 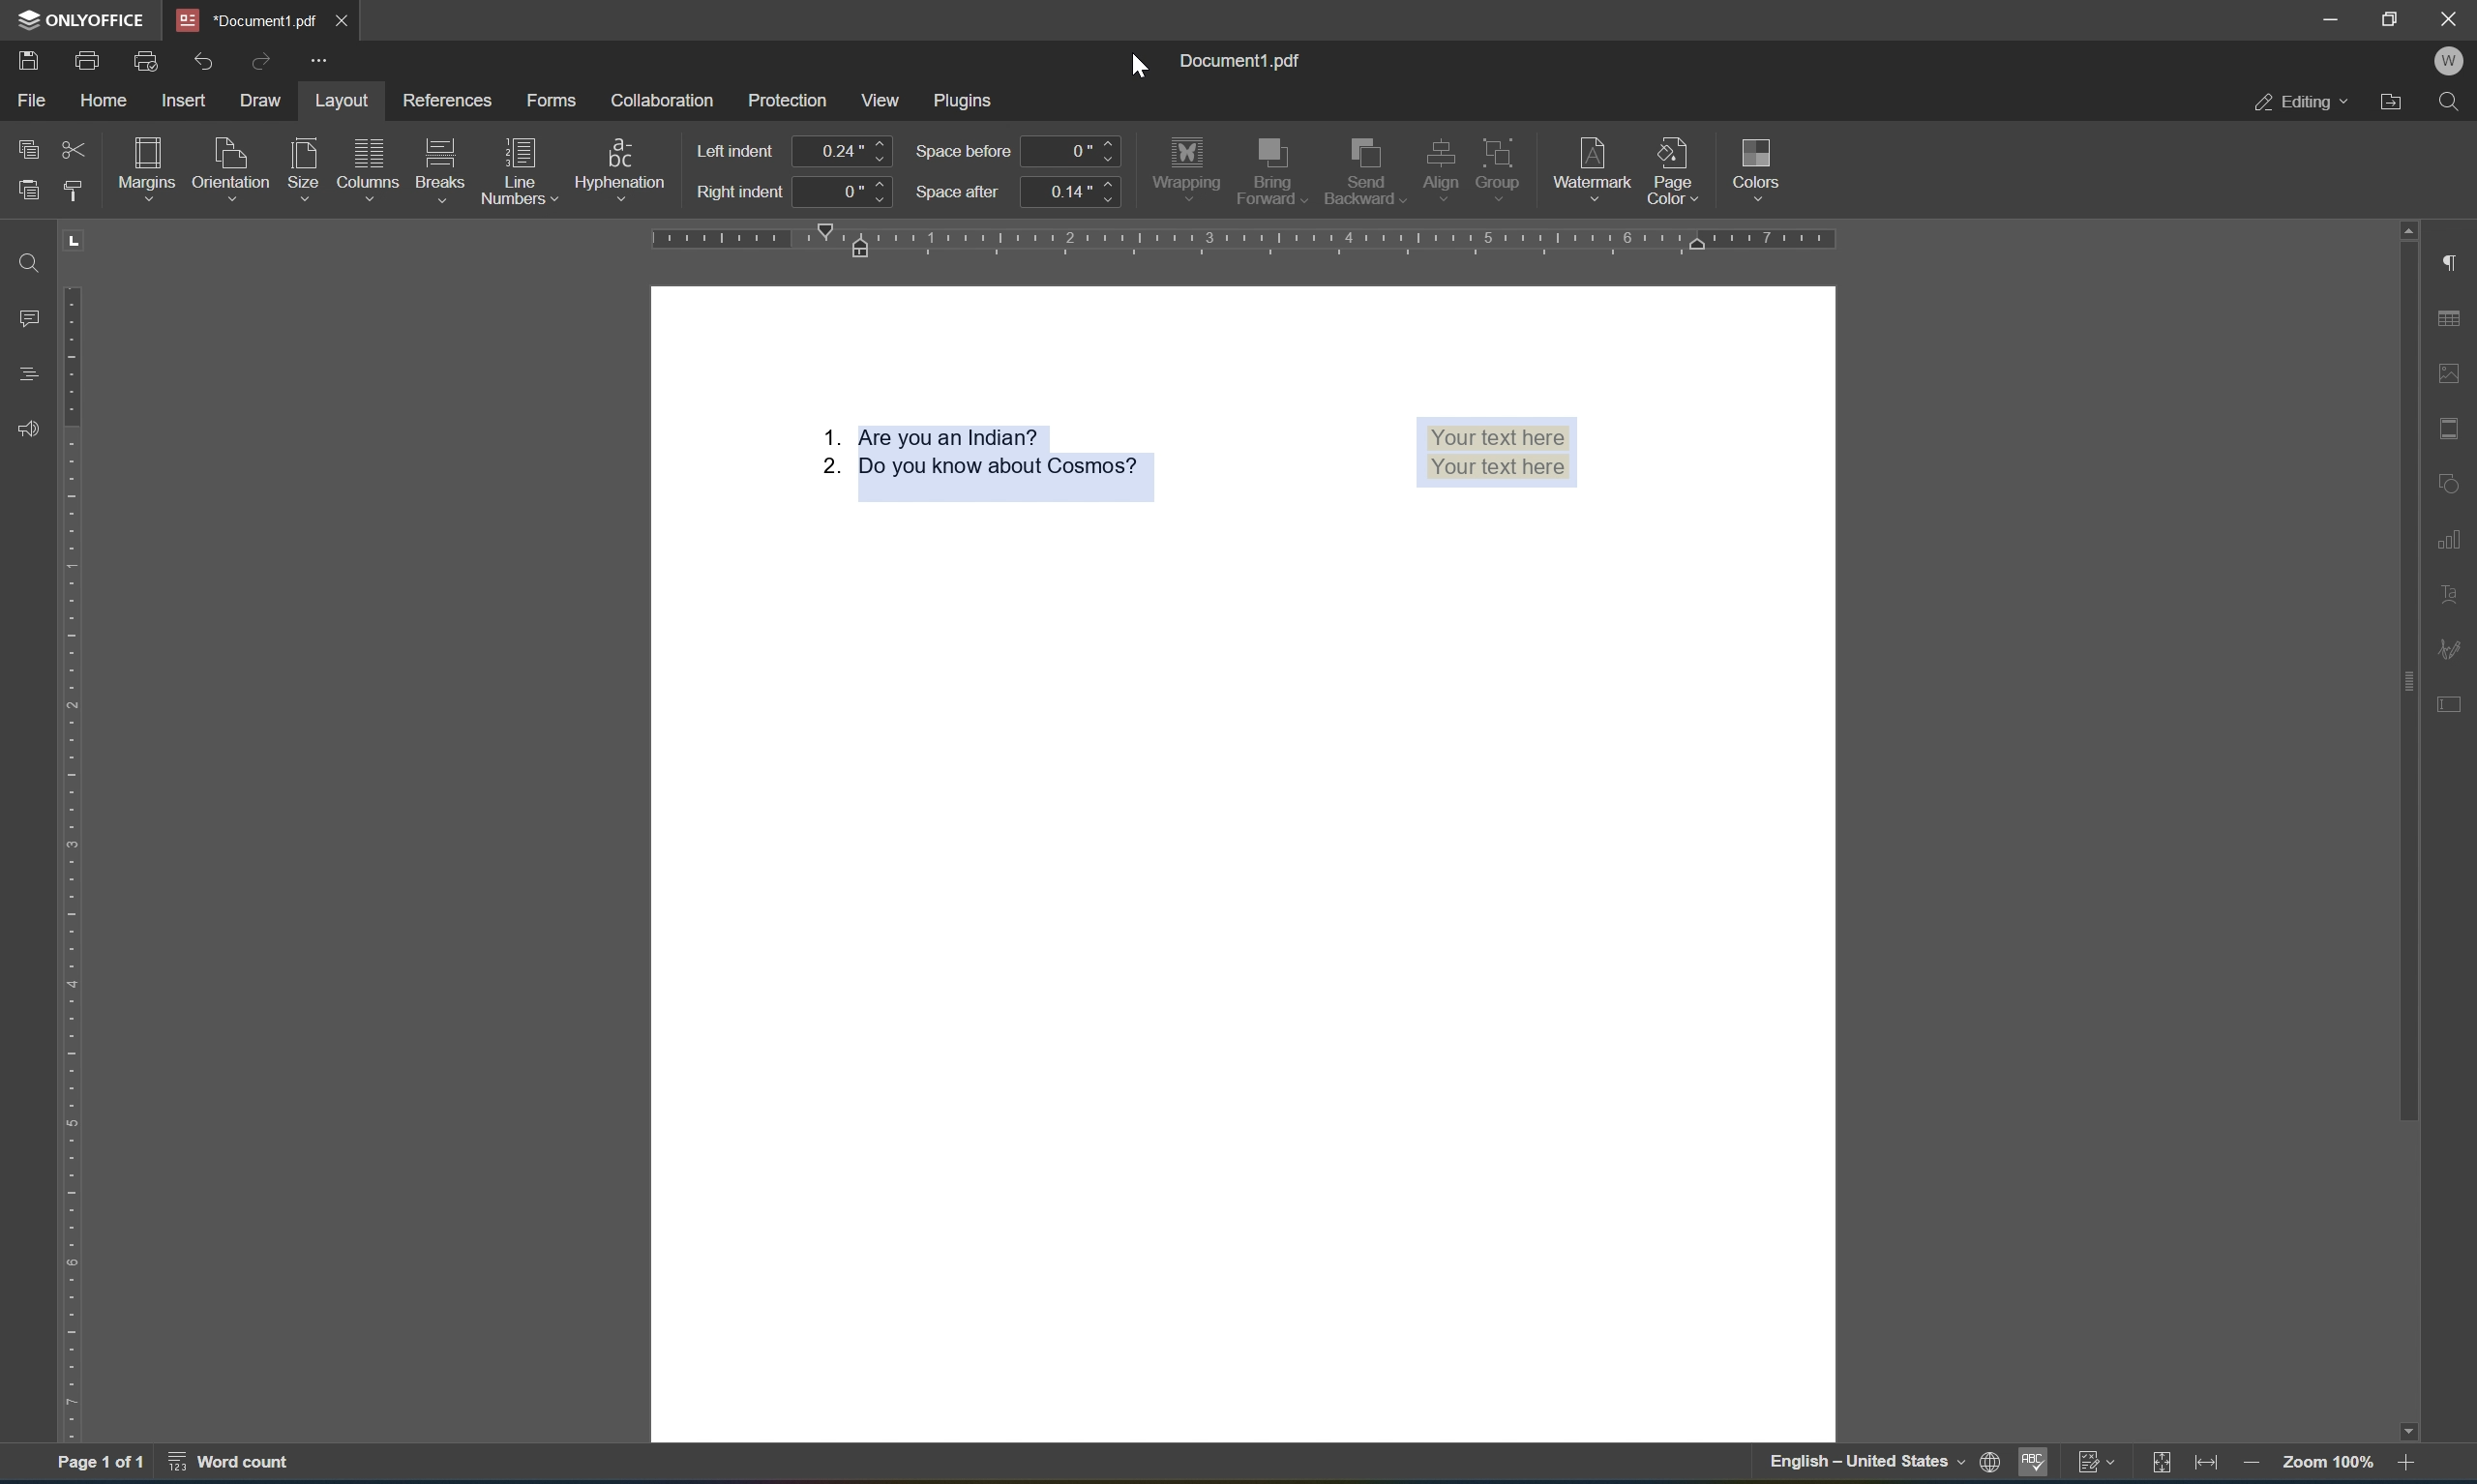 What do you see at coordinates (790, 100) in the screenshot?
I see `protection` at bounding box center [790, 100].